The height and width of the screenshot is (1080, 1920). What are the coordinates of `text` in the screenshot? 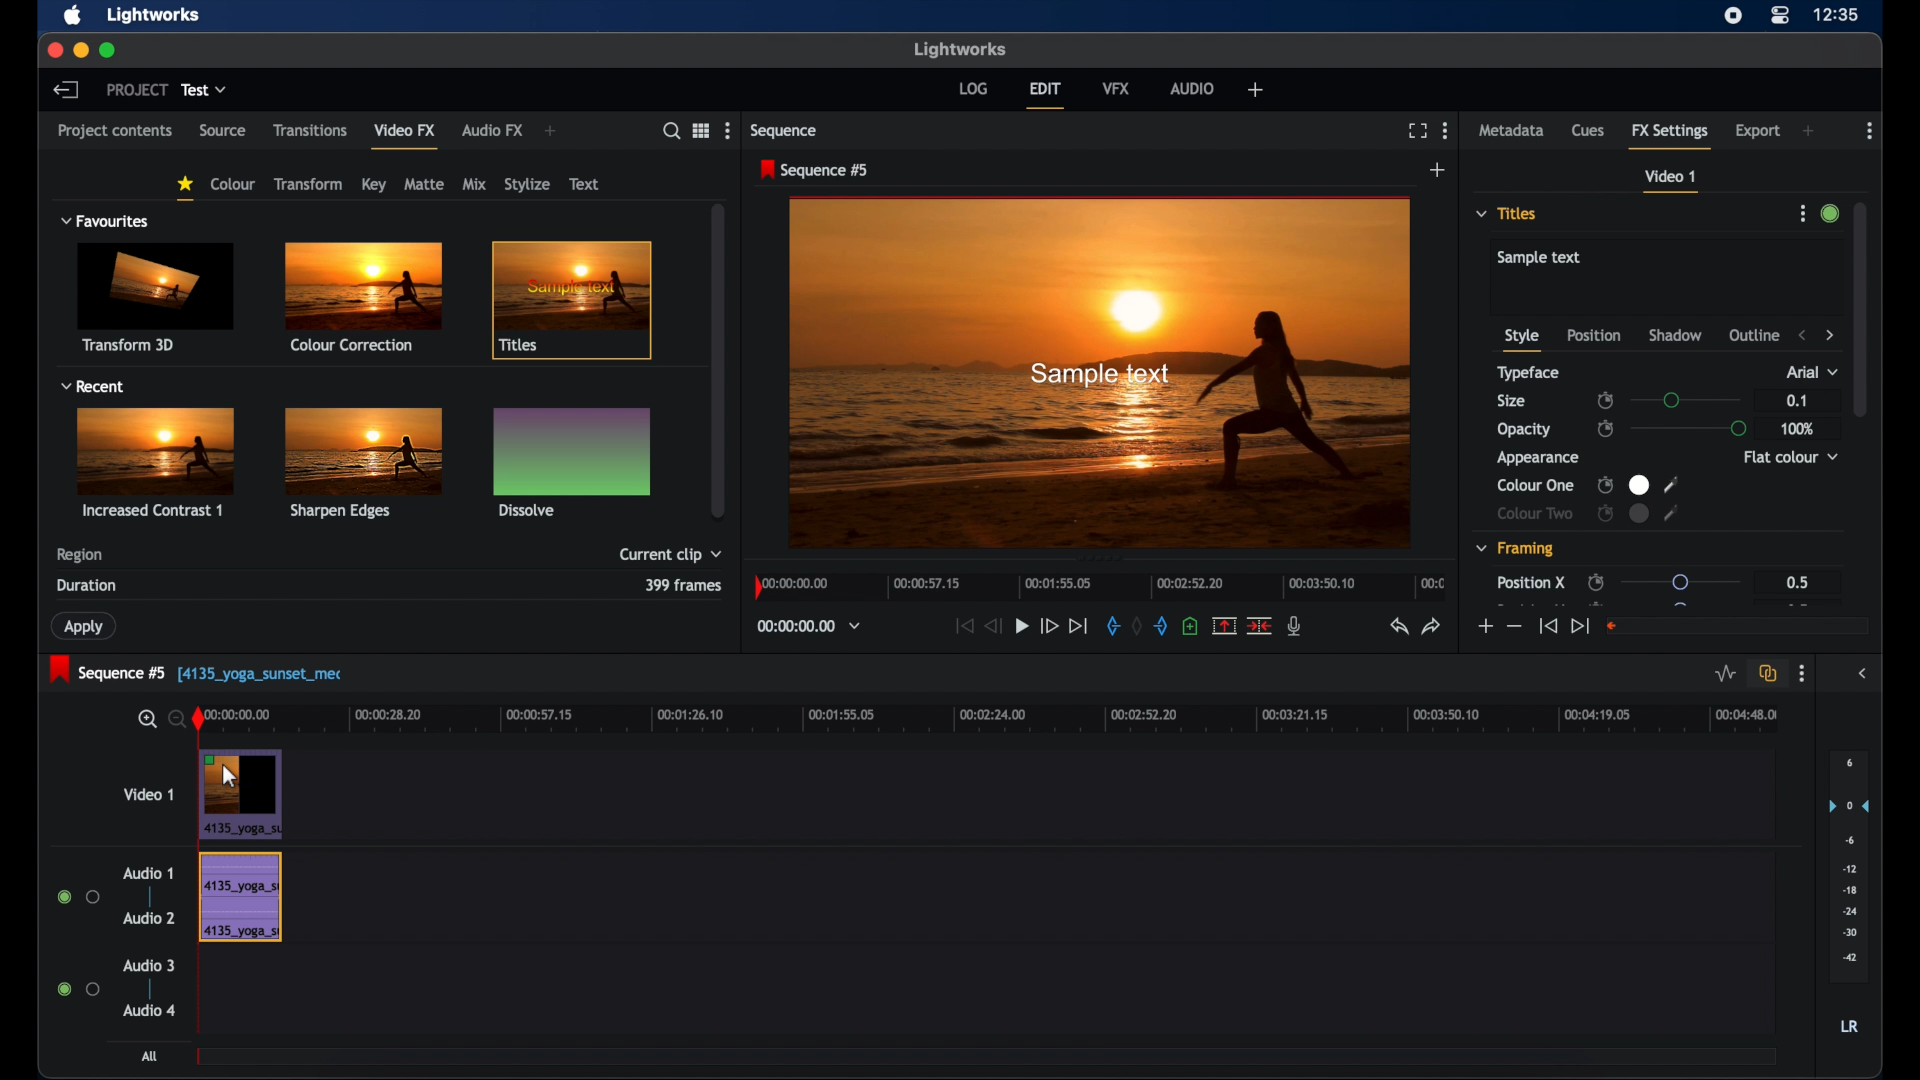 It's located at (584, 184).